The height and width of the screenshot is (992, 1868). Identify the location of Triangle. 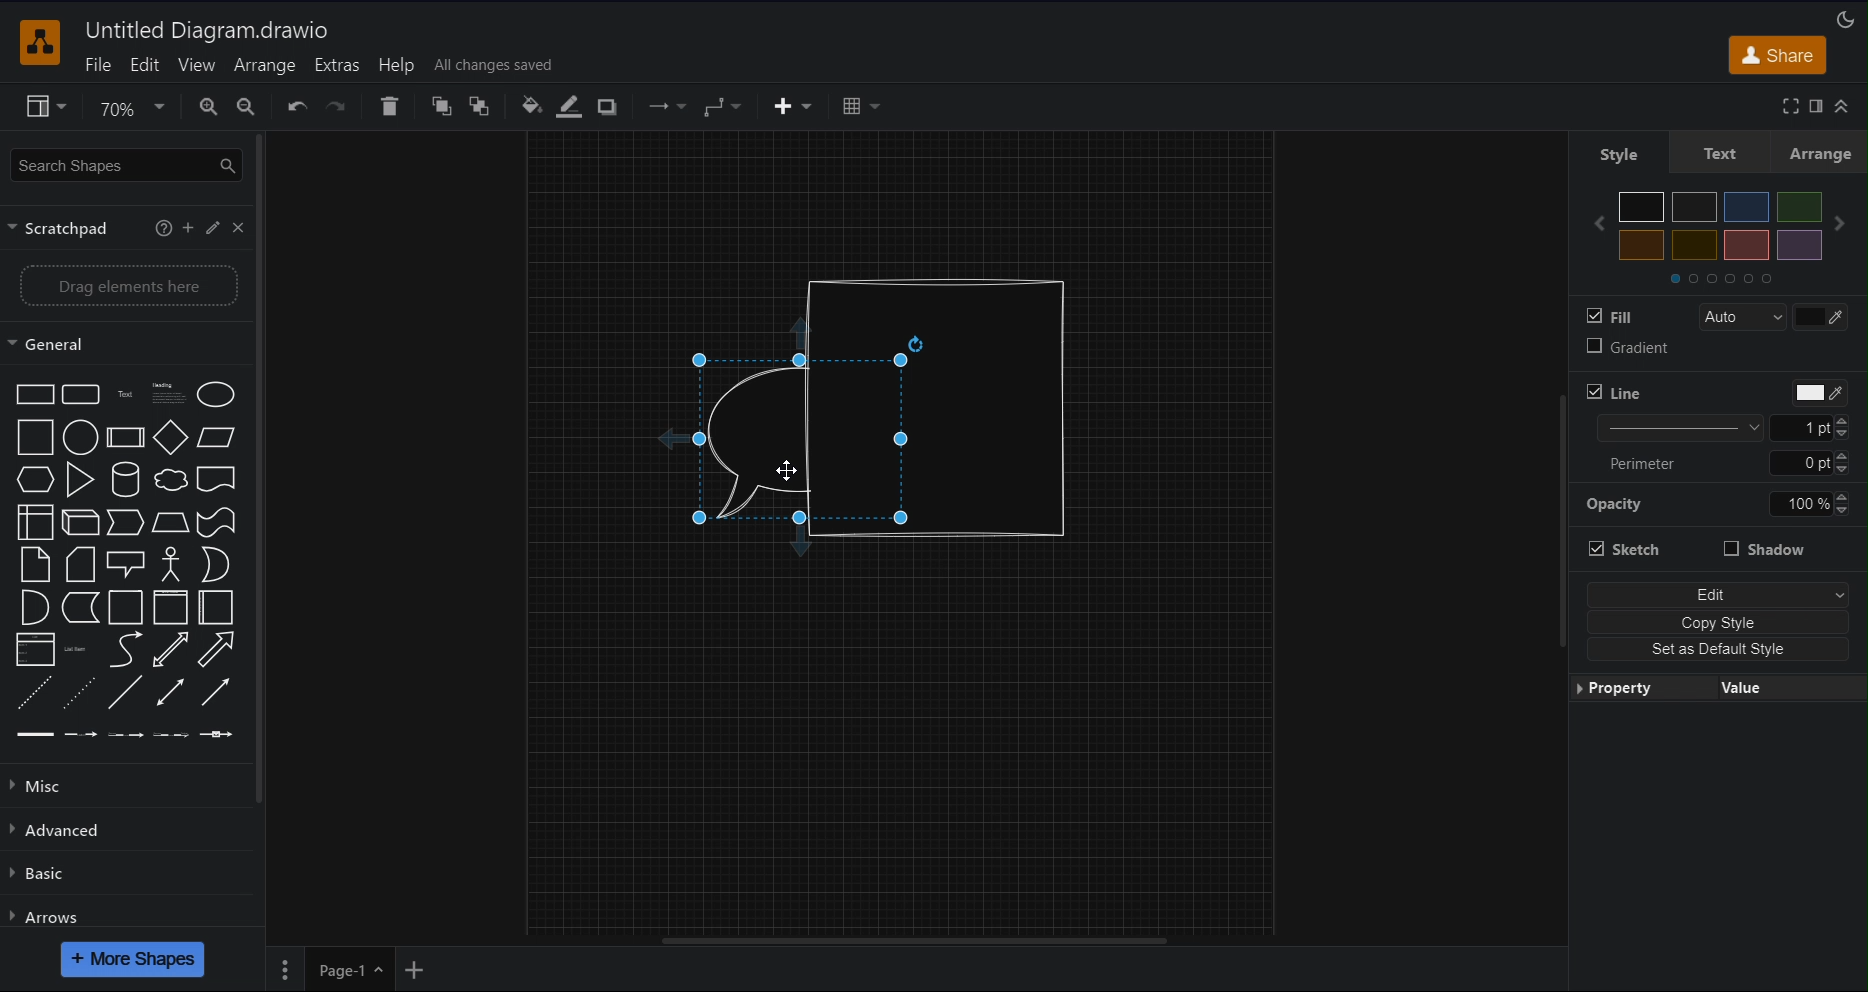
(79, 479).